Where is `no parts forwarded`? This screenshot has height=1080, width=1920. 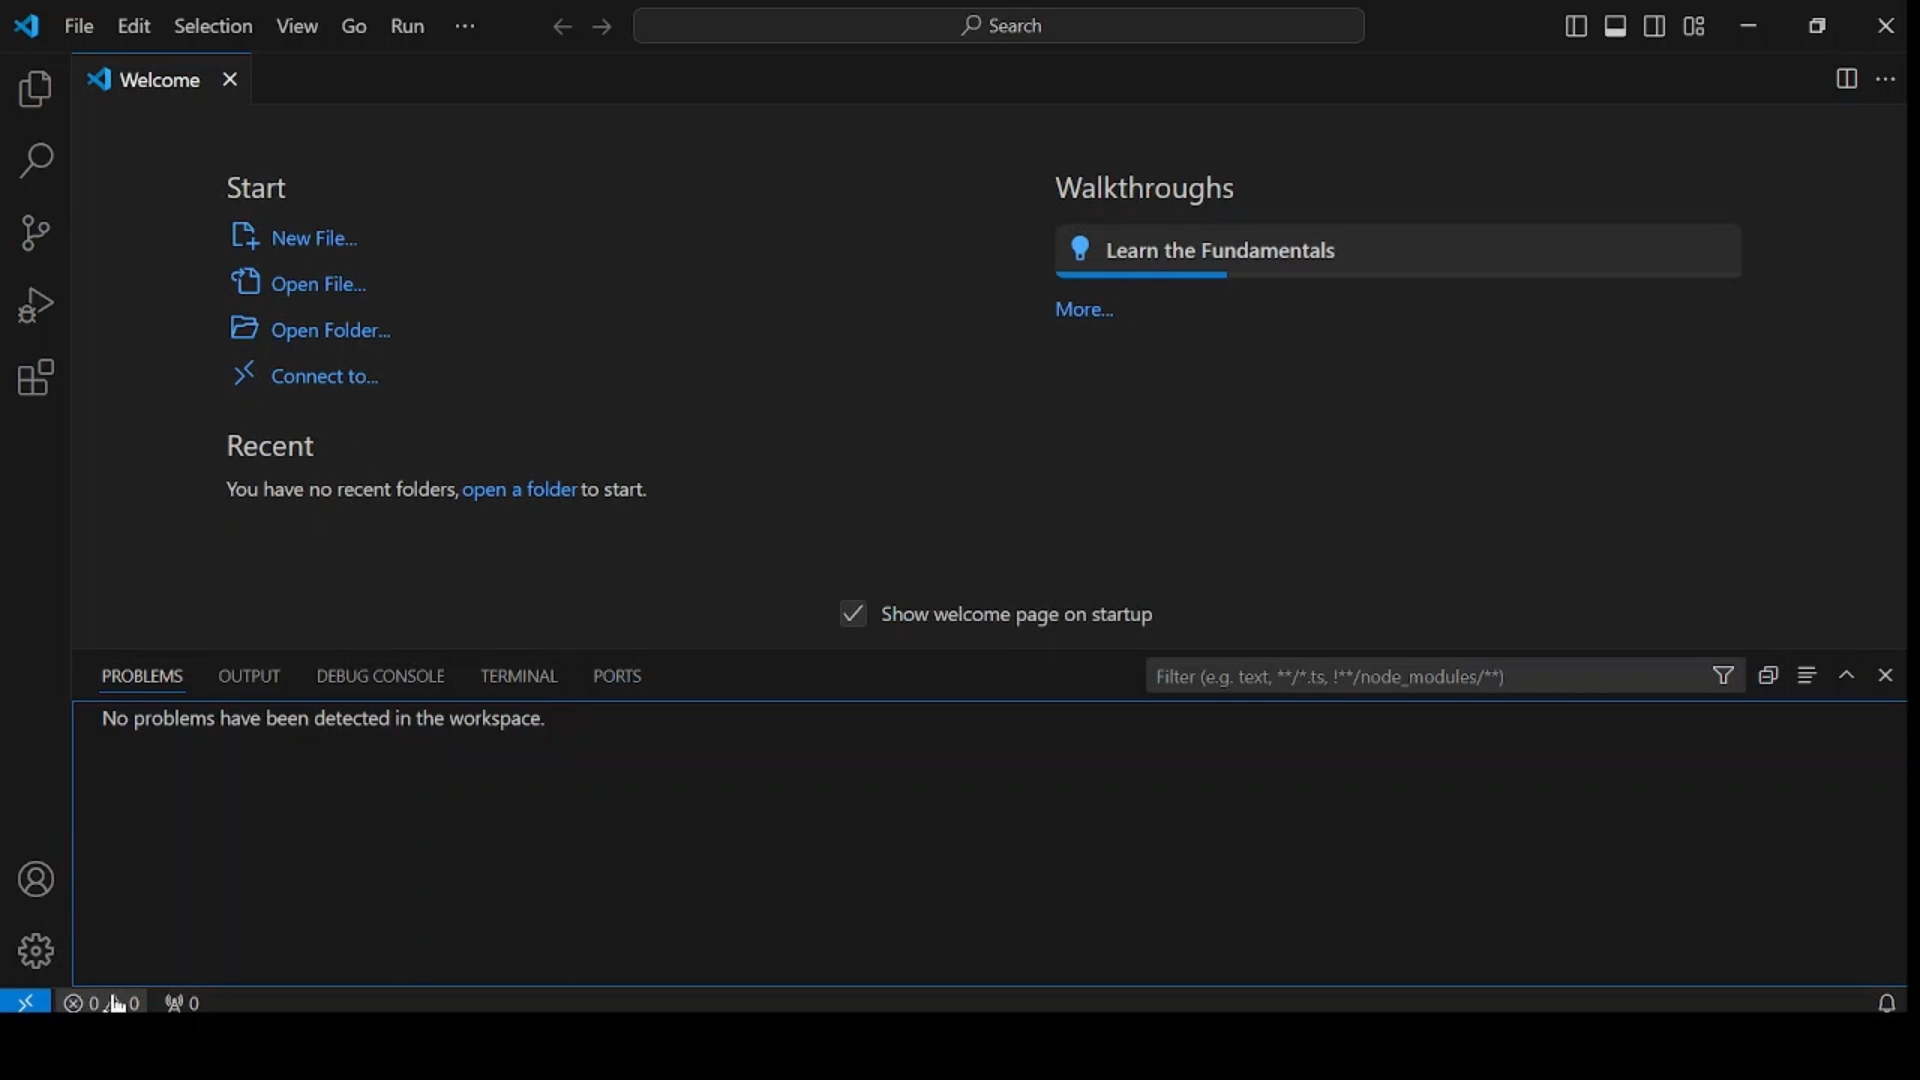 no parts forwarded is located at coordinates (194, 1002).